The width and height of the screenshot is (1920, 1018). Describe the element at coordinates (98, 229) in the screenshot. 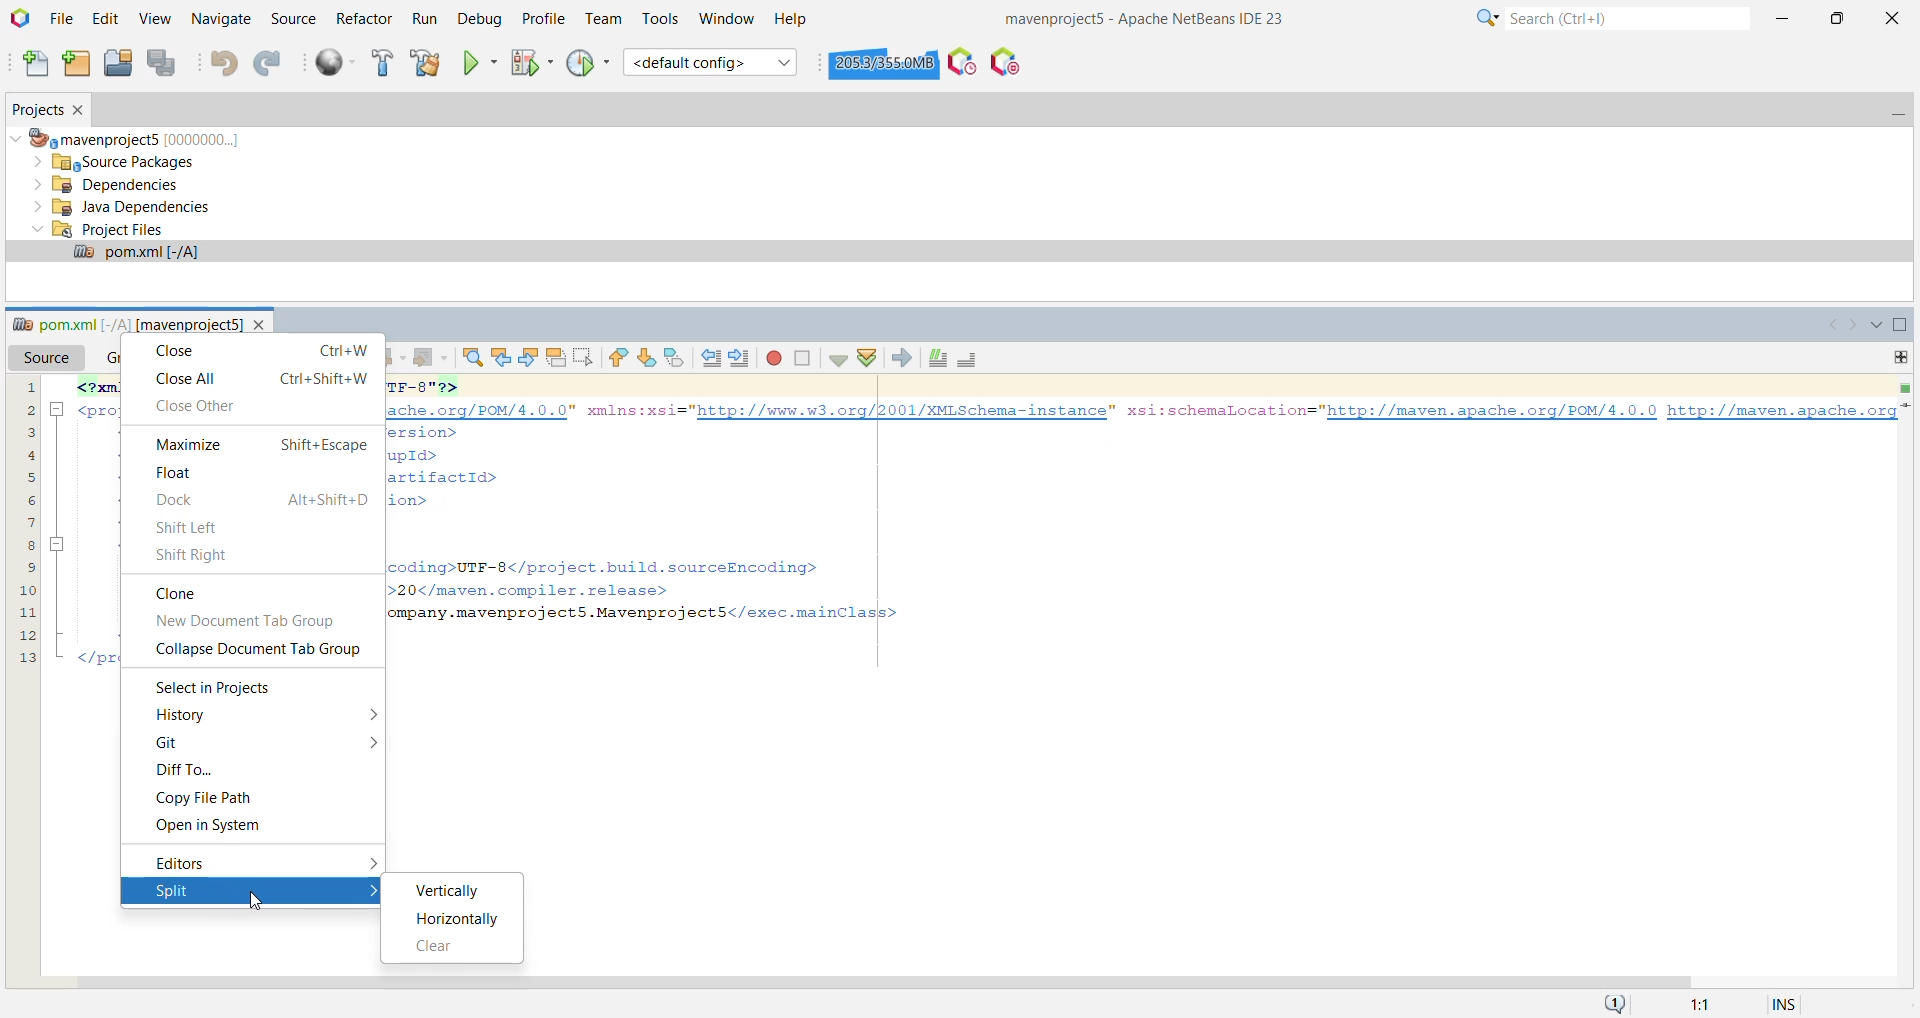

I see `Project Files` at that location.